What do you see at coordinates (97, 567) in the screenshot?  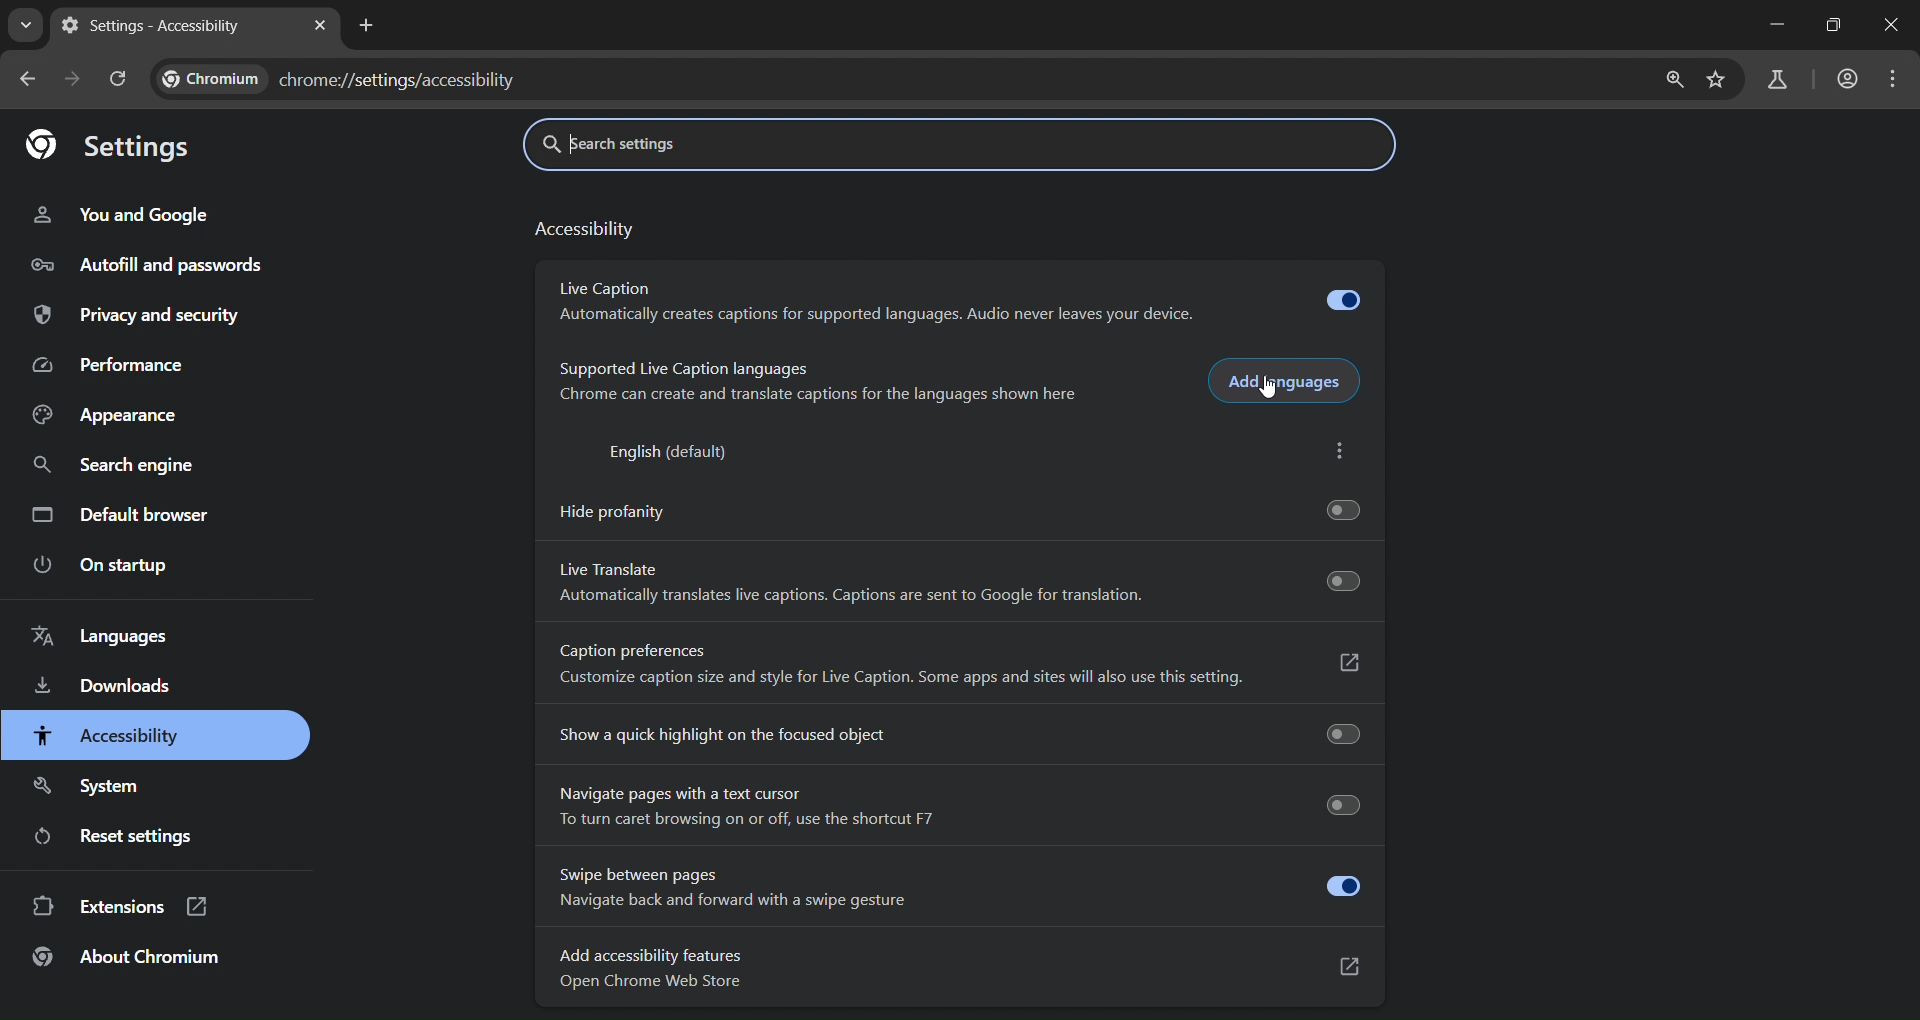 I see `on startup` at bounding box center [97, 567].